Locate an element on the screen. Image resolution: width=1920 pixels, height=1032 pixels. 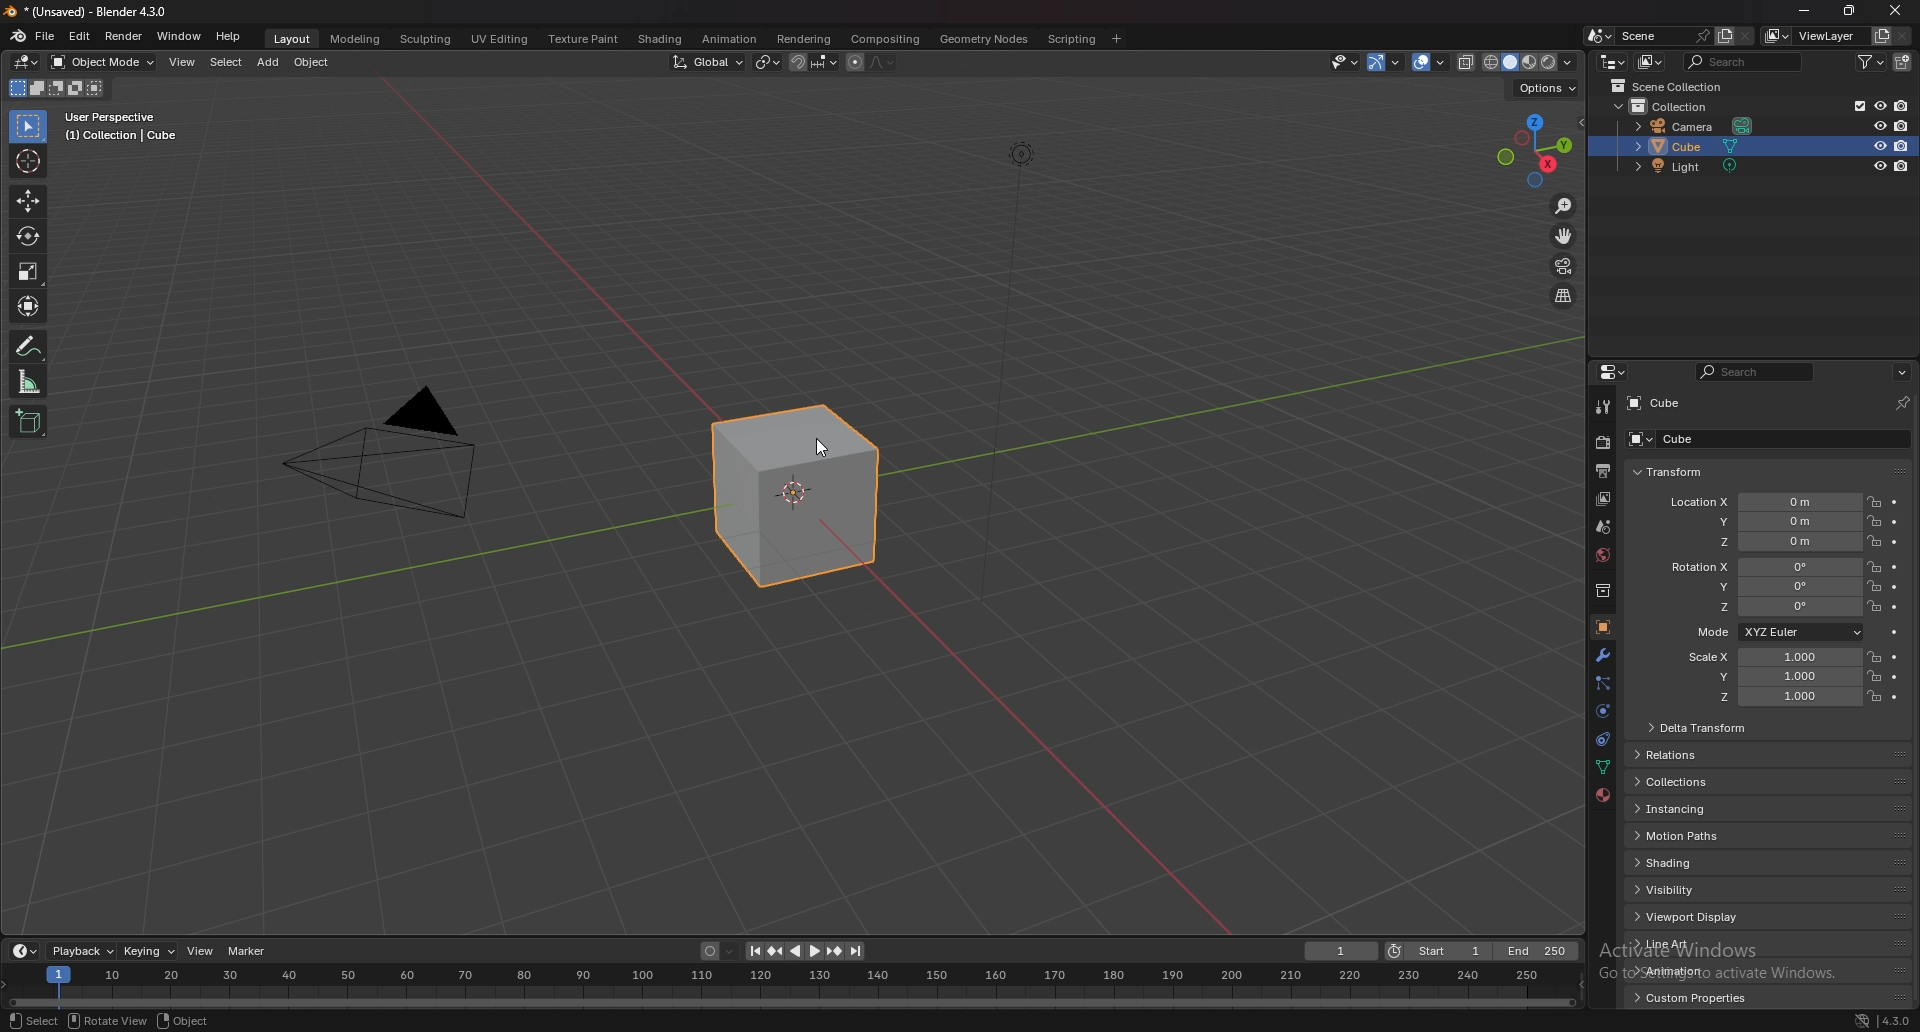
transform pivot point is located at coordinates (768, 62).